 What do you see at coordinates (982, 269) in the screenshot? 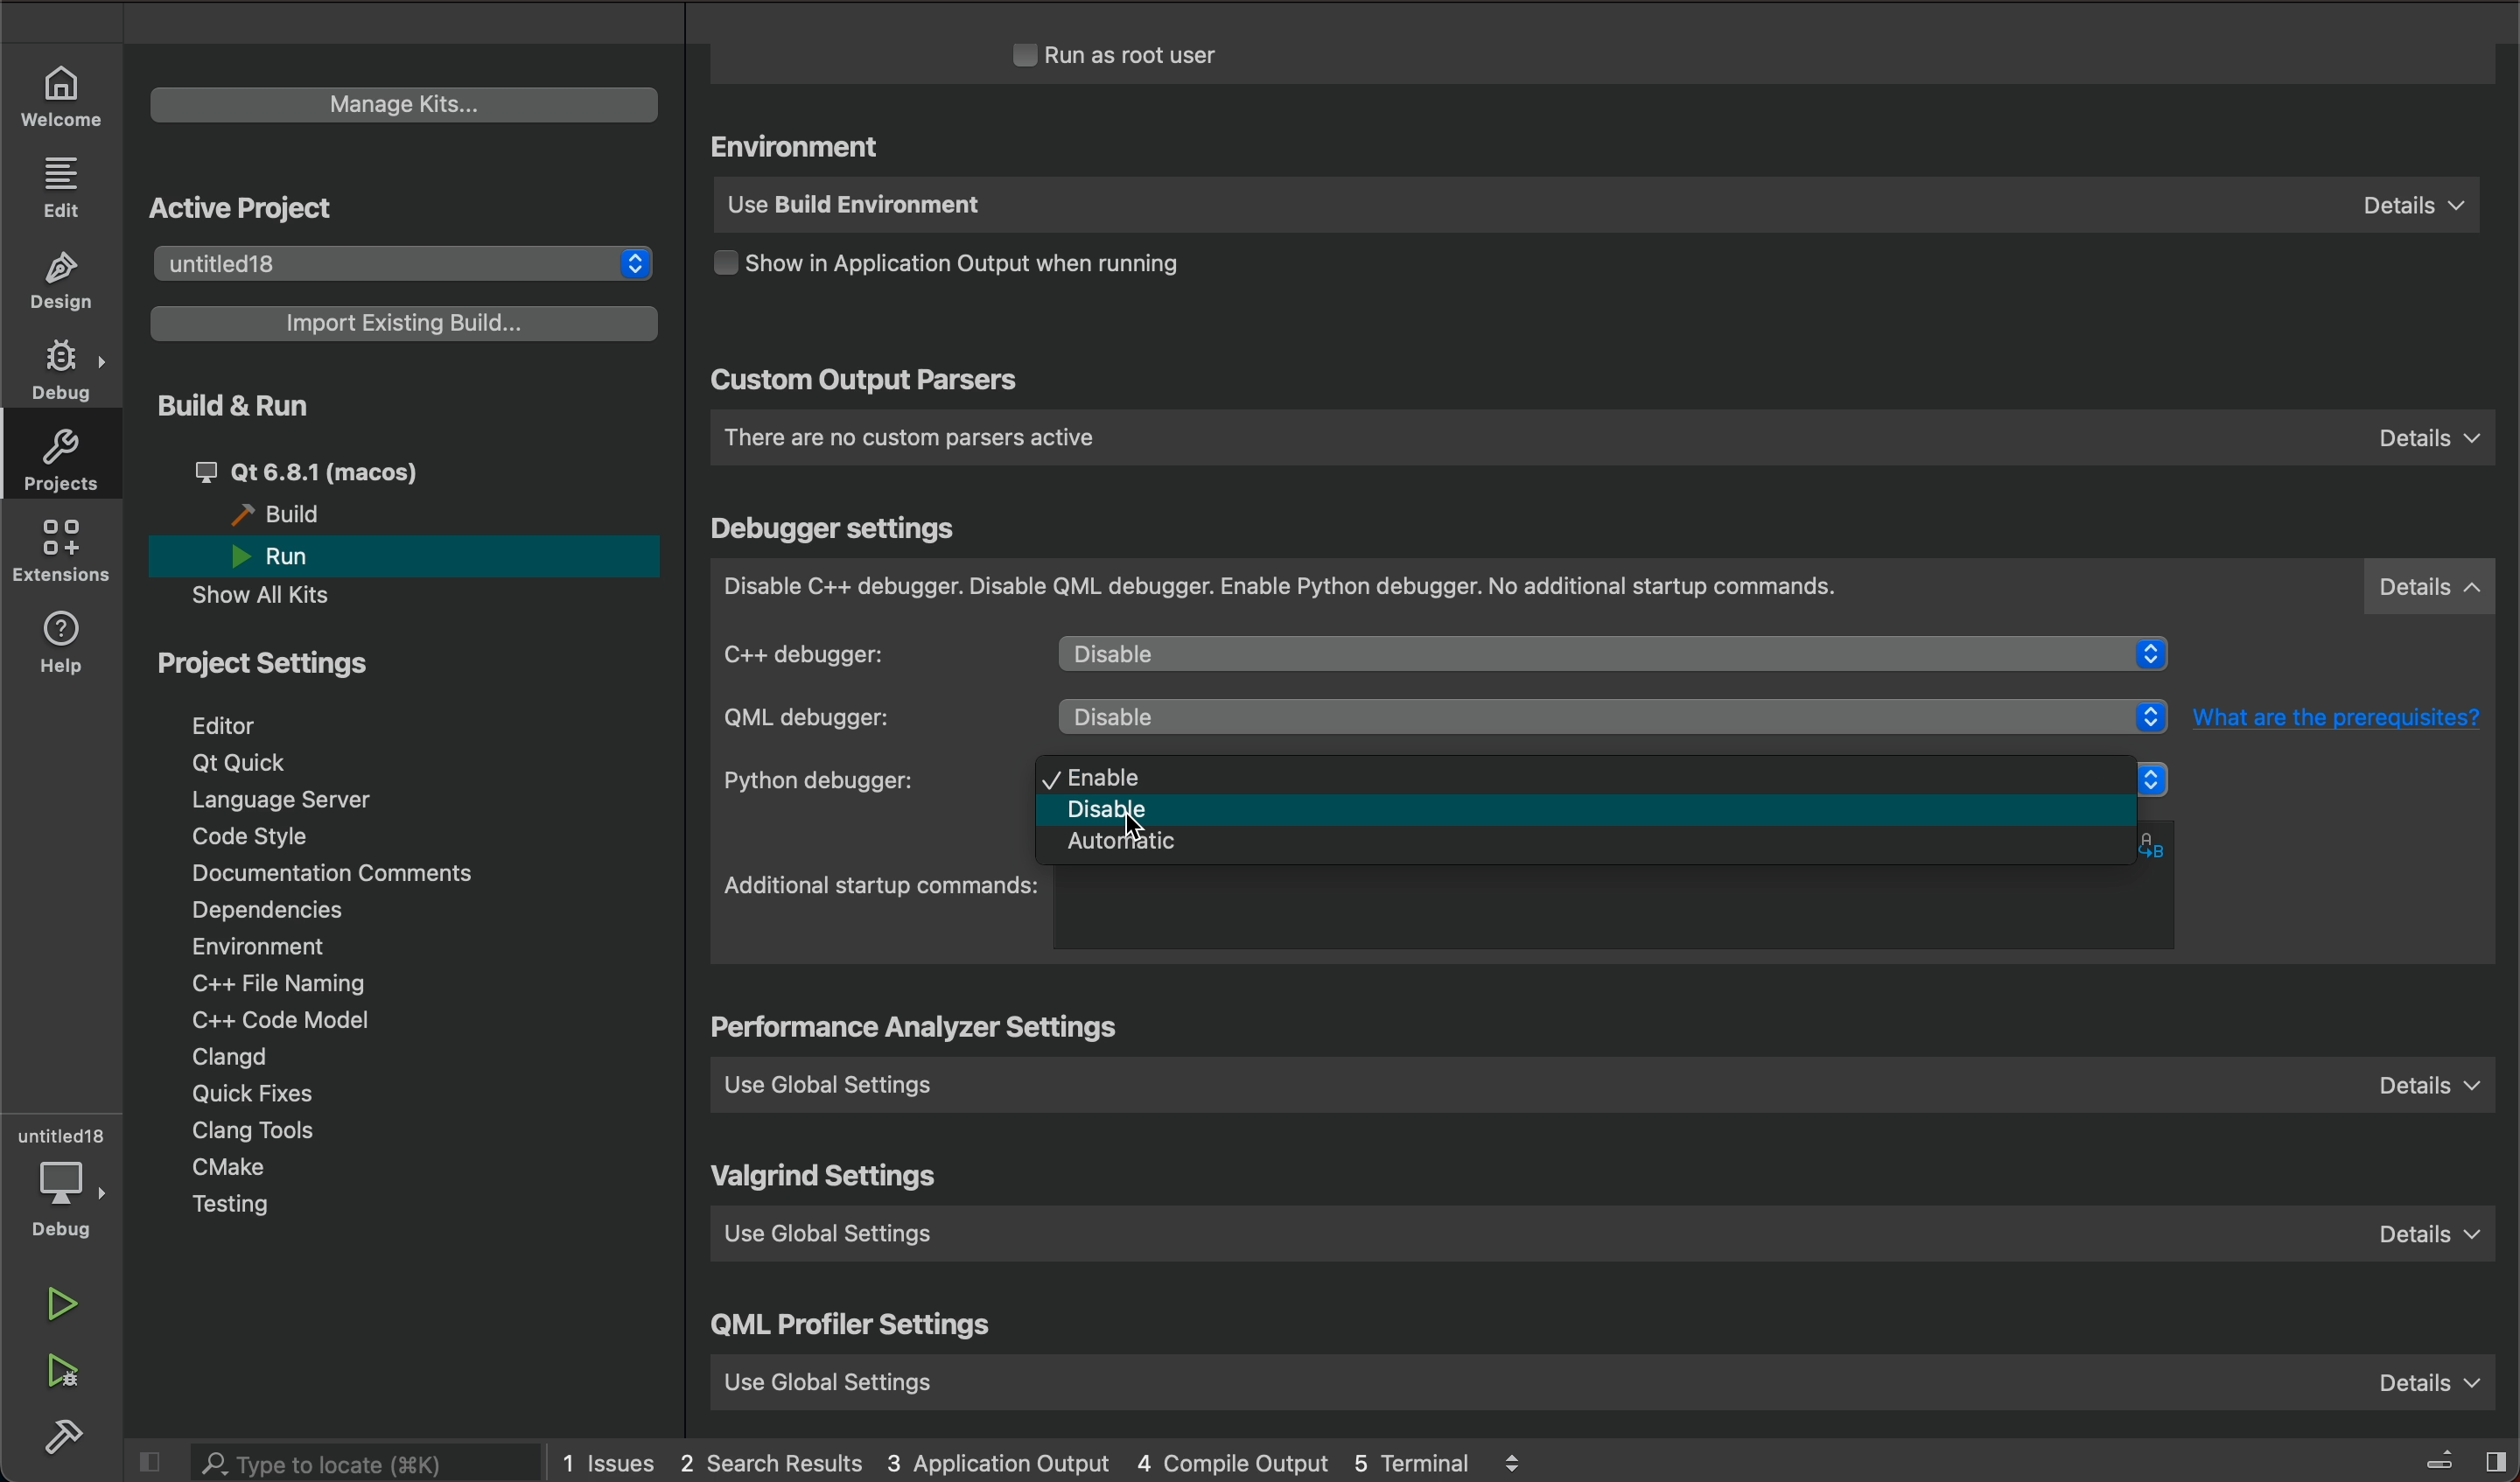
I see `output` at bounding box center [982, 269].